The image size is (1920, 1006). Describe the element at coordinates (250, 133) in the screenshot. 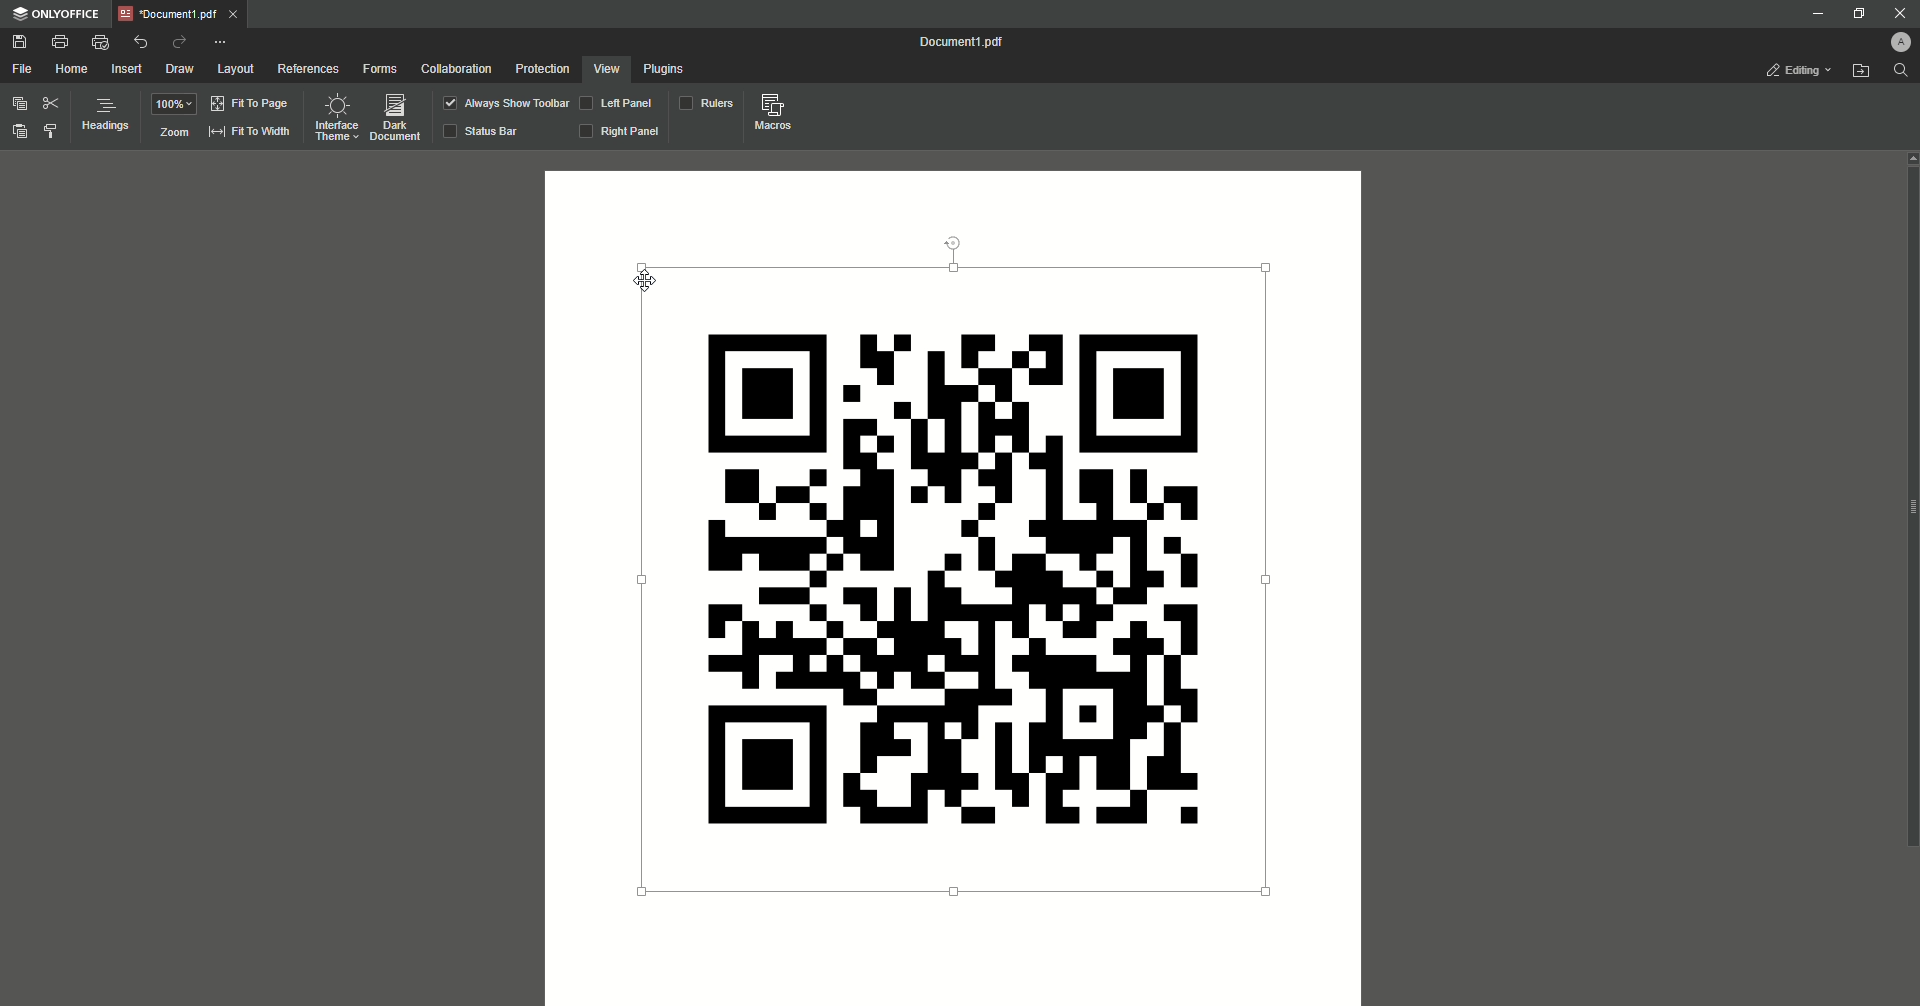

I see `Fit to witdh` at that location.